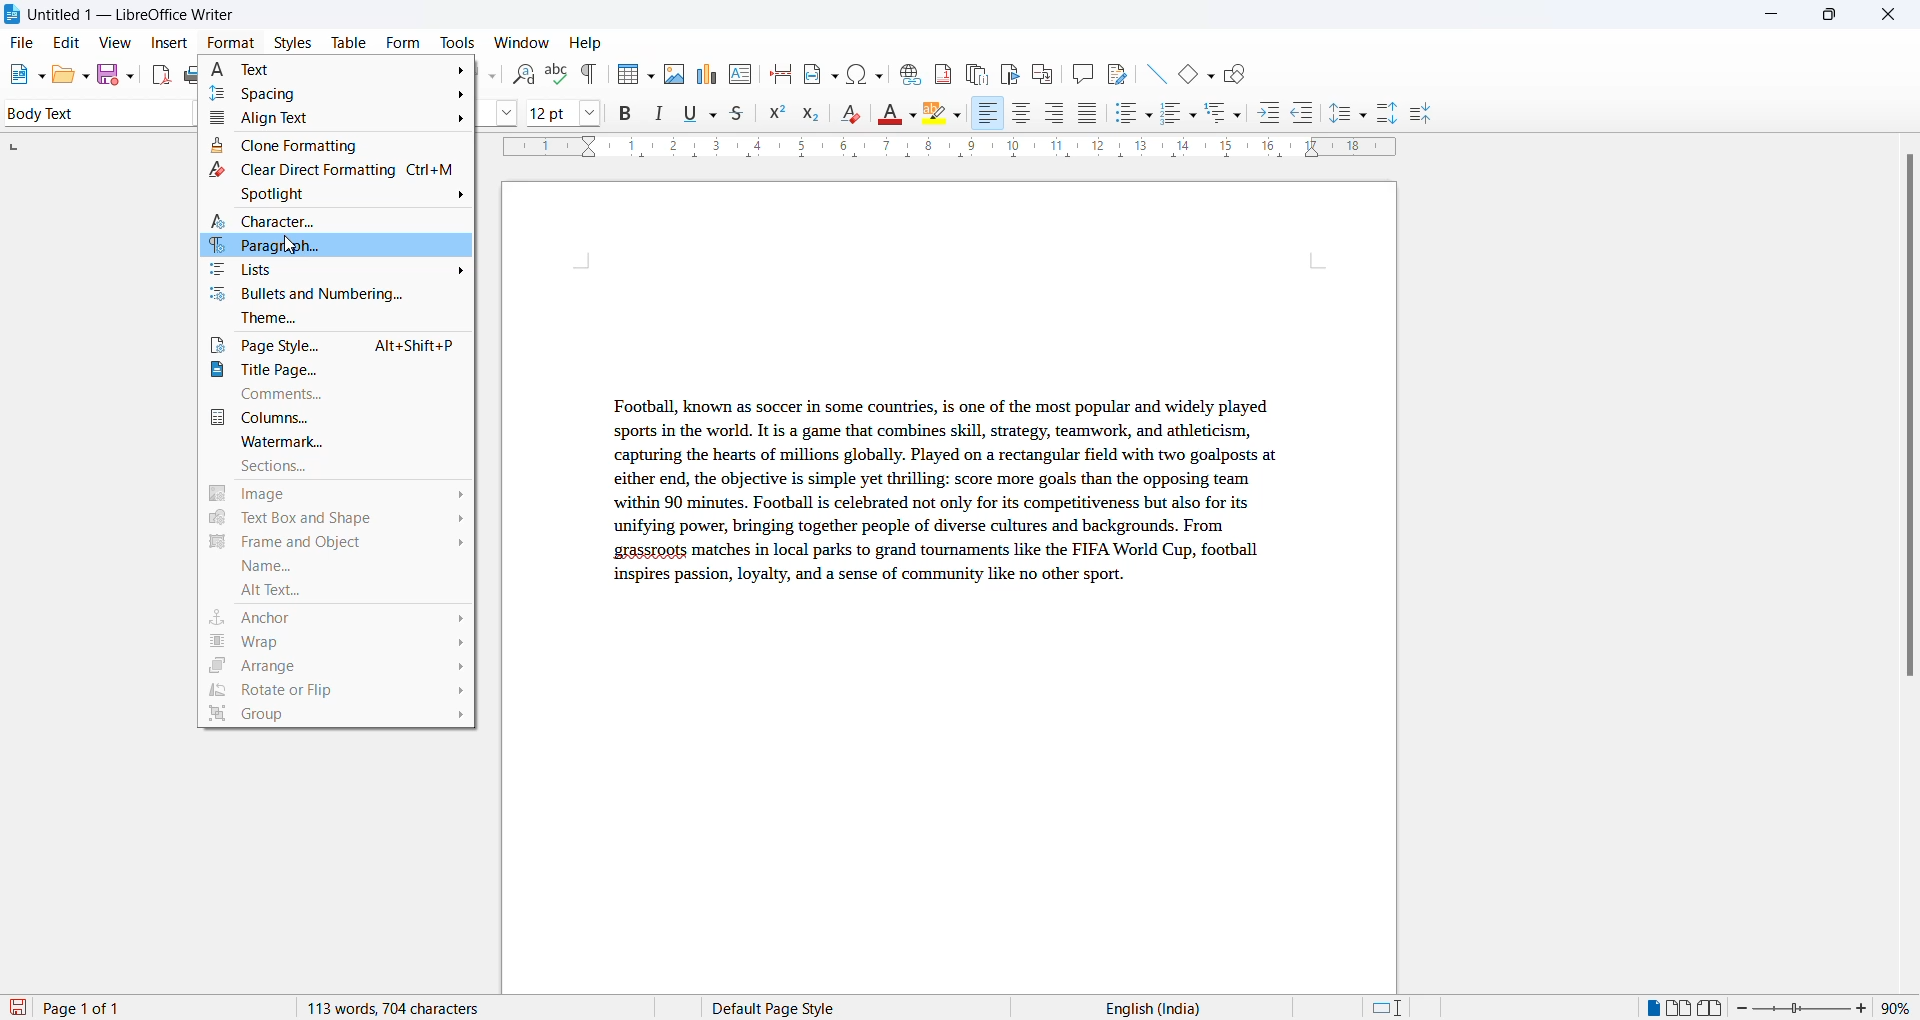 The image size is (1920, 1020). I want to click on clear direct formatting, so click(337, 172).